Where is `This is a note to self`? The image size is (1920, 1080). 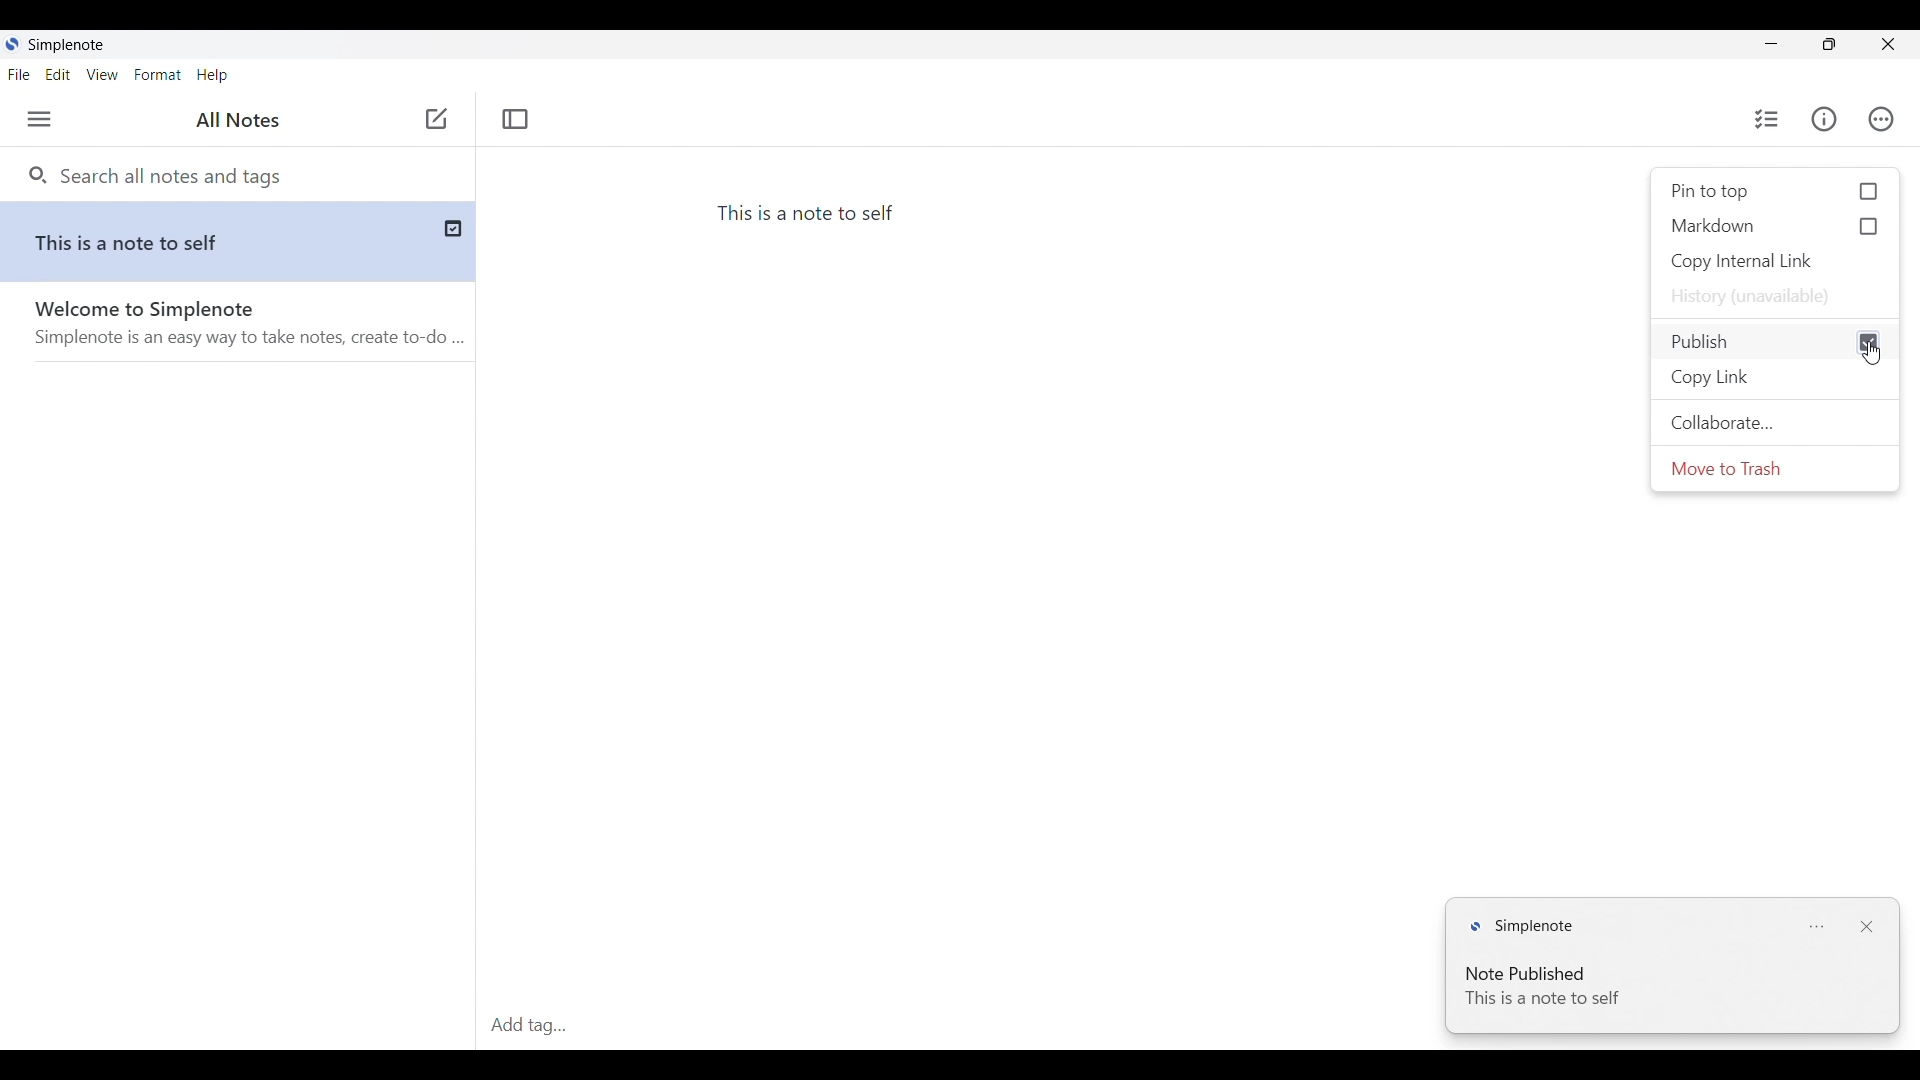 This is a note to self is located at coordinates (815, 213).